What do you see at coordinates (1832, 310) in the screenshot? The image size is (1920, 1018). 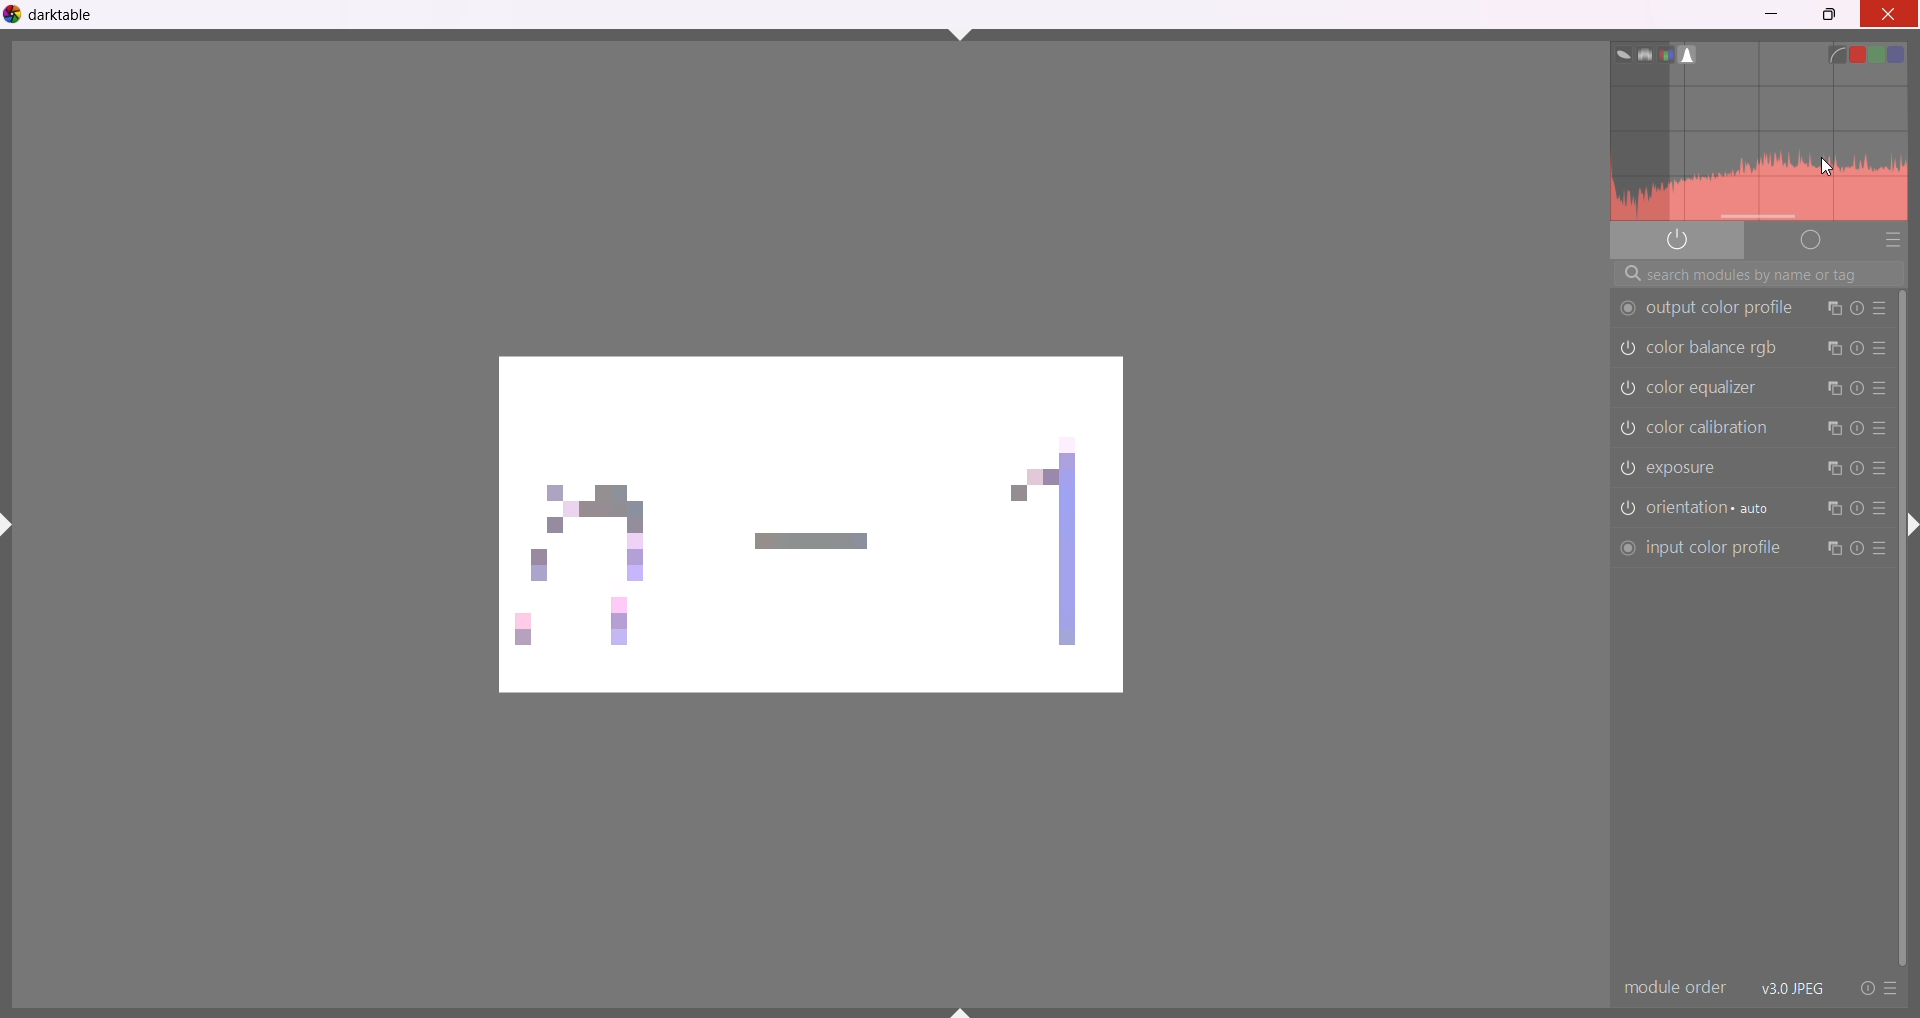 I see `instance` at bounding box center [1832, 310].